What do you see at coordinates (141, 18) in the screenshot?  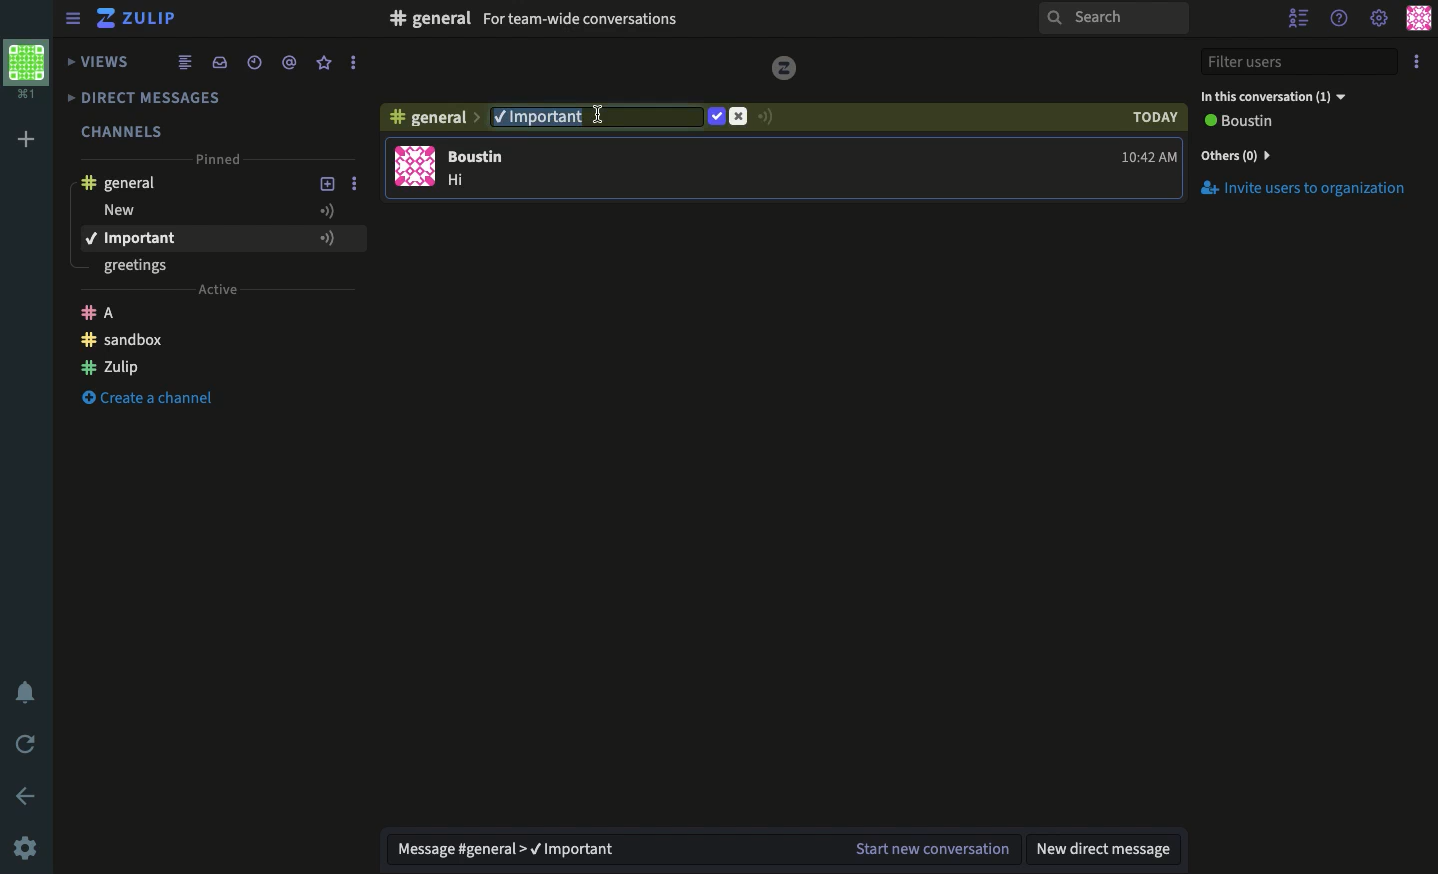 I see `Zulip` at bounding box center [141, 18].